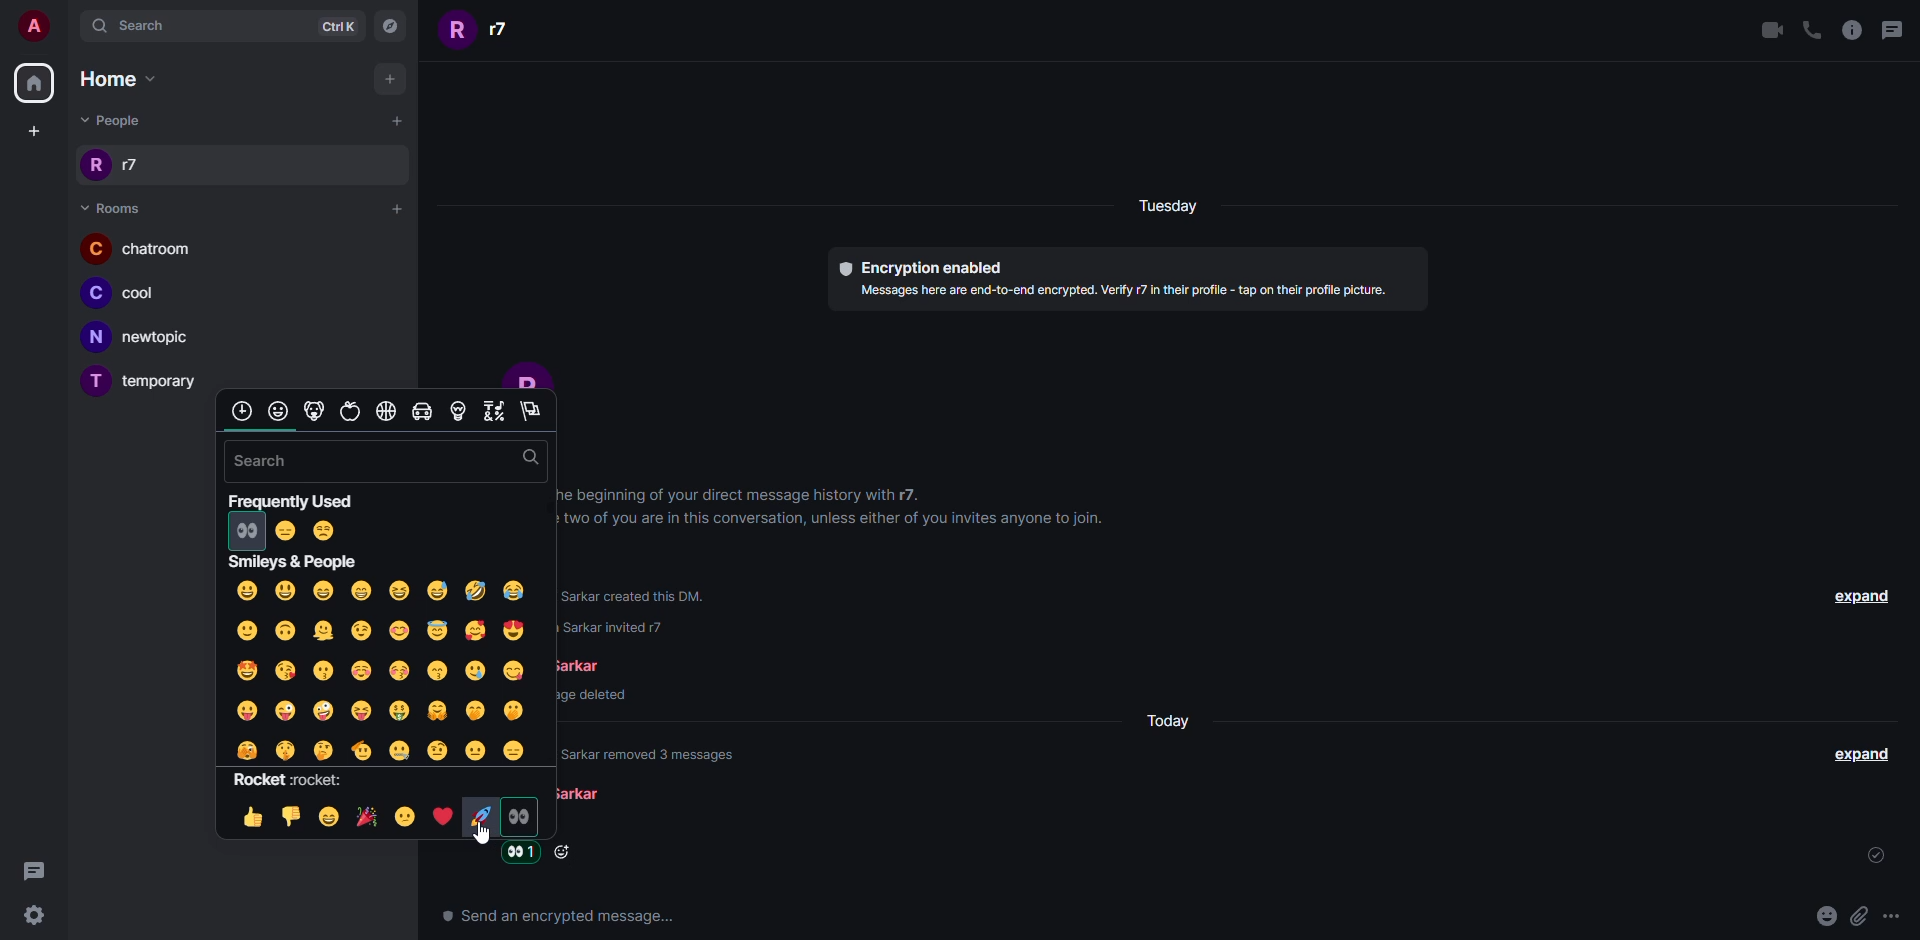 Image resolution: width=1920 pixels, height=940 pixels. Describe the element at coordinates (494, 412) in the screenshot. I see `category` at that location.